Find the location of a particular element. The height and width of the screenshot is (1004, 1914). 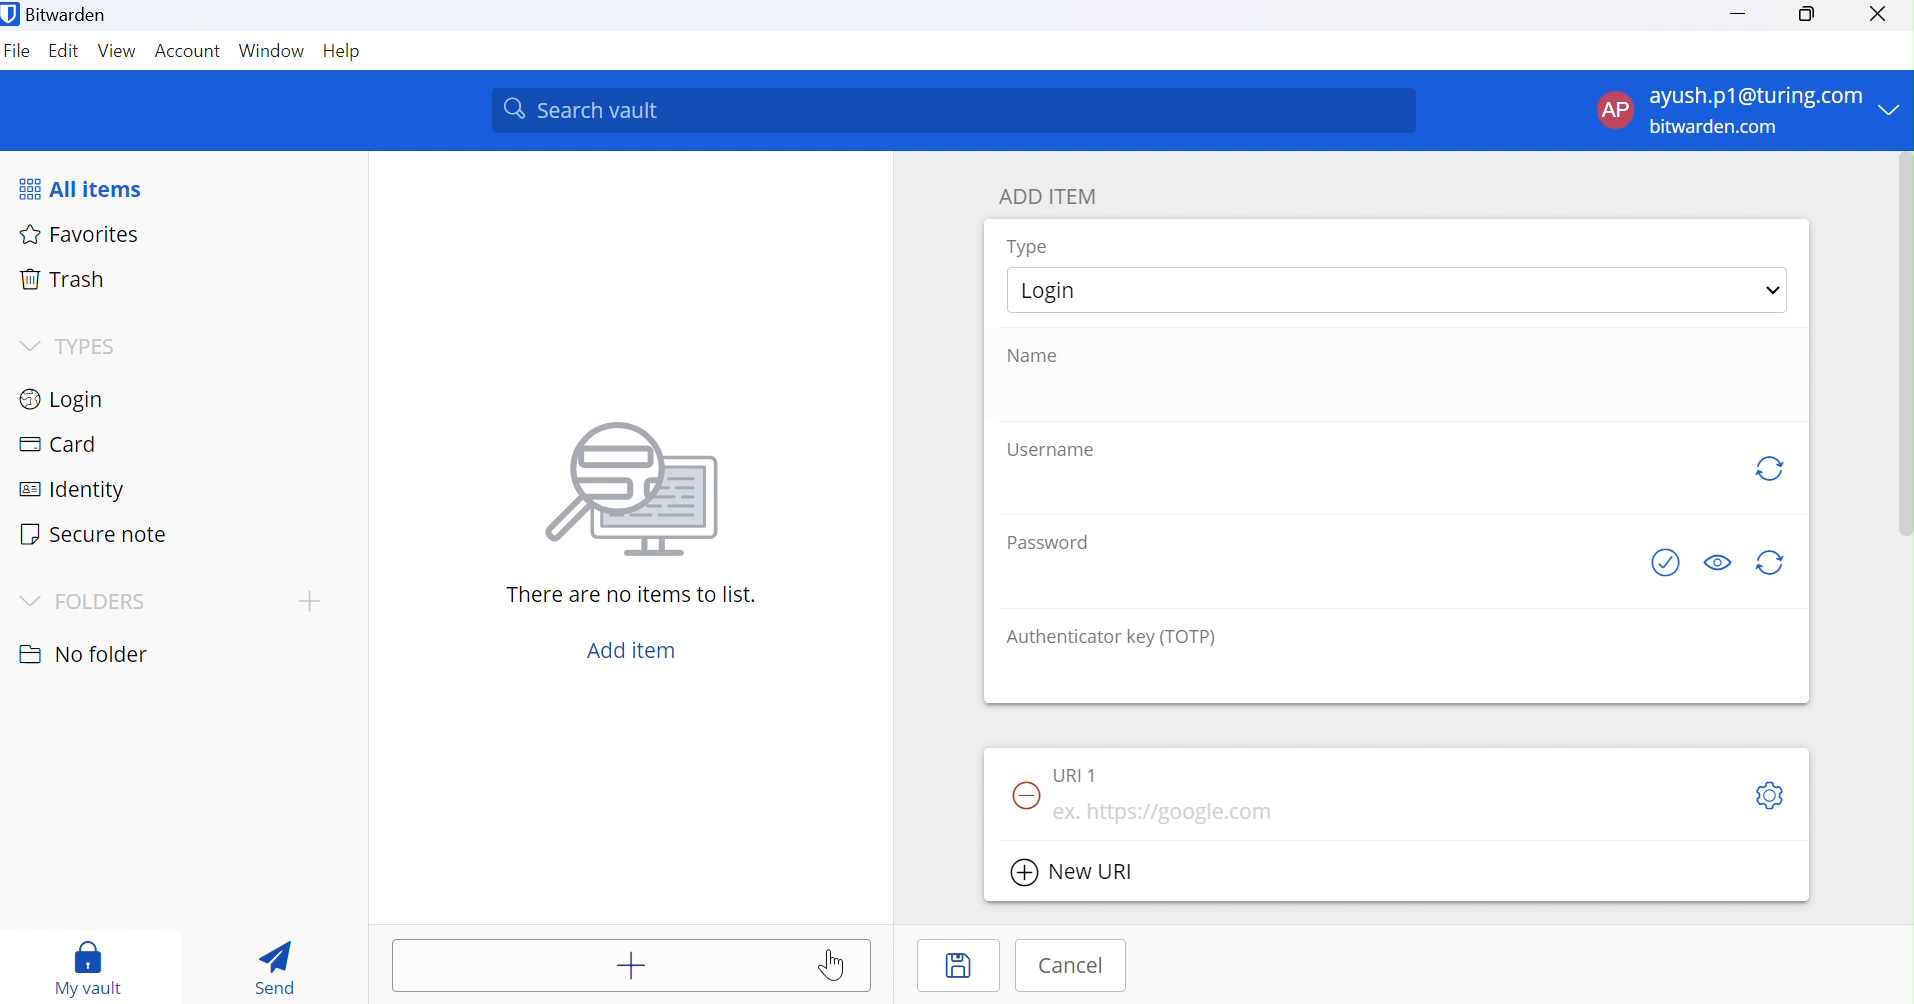

Favorites is located at coordinates (82, 233).